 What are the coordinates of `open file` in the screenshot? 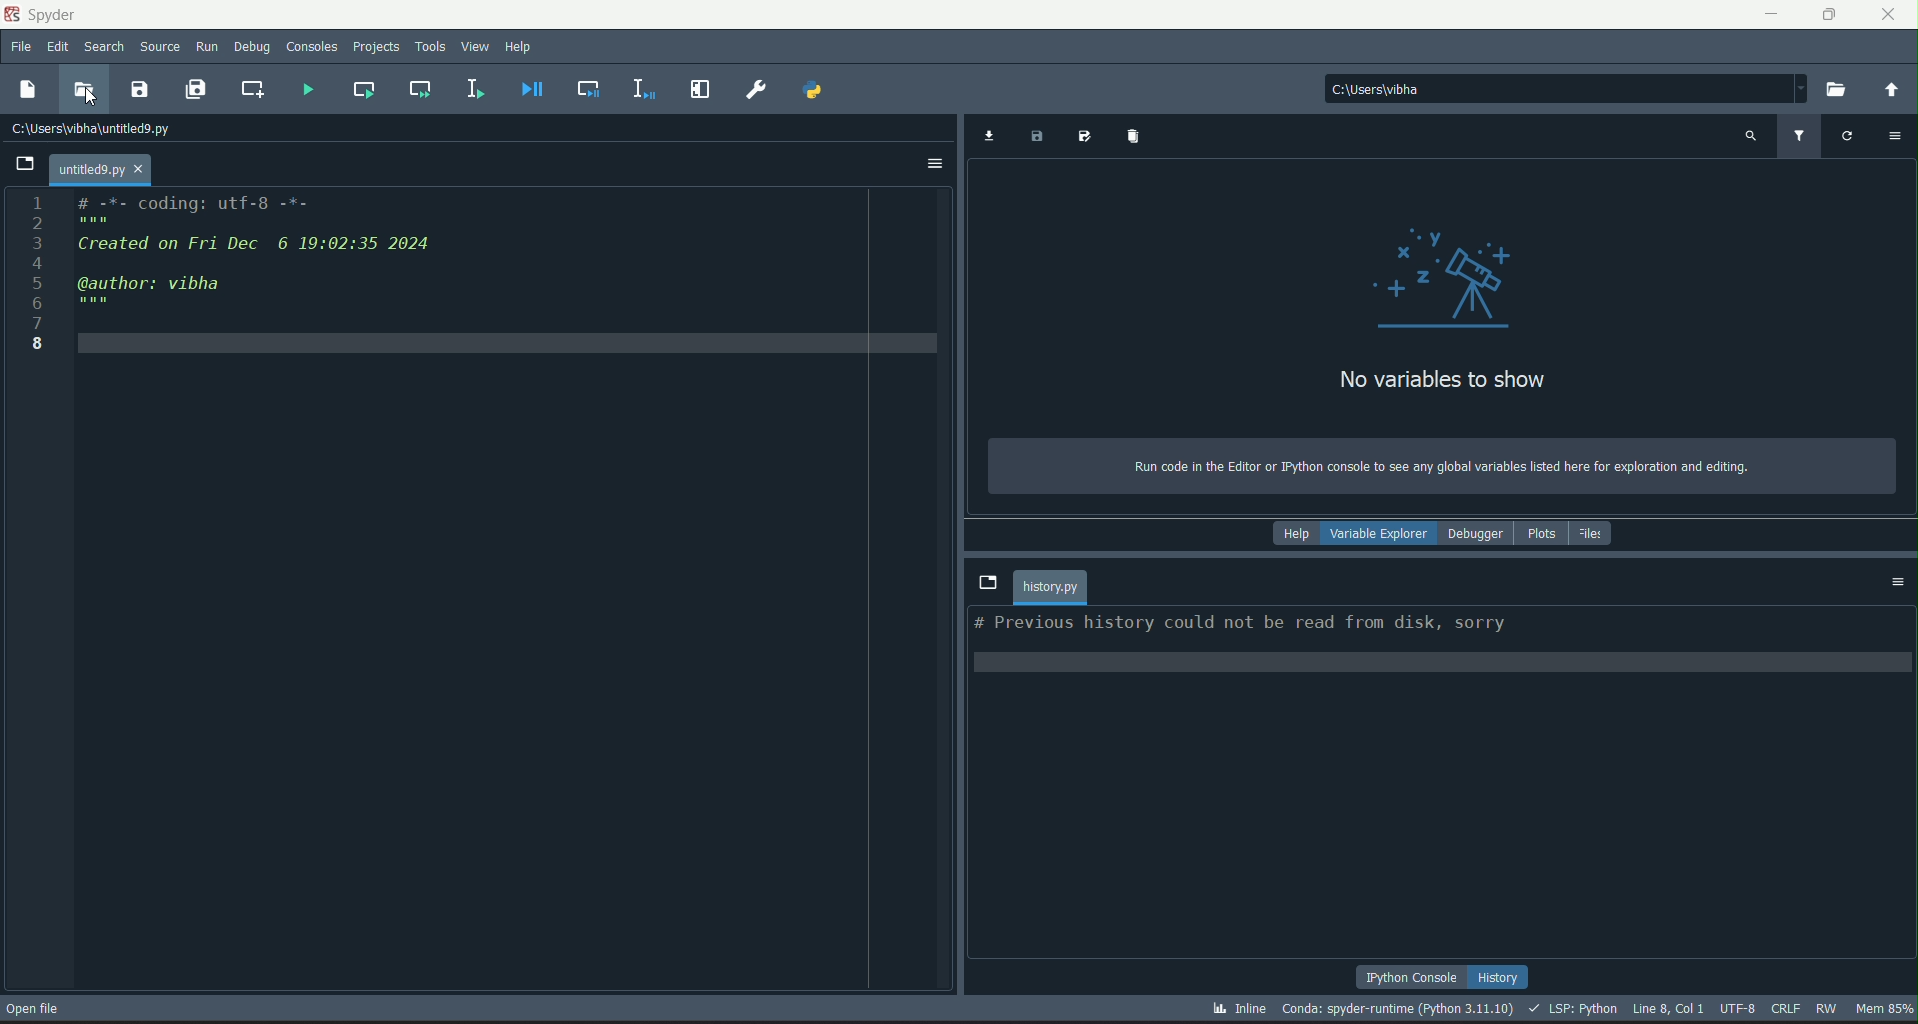 It's located at (82, 91).